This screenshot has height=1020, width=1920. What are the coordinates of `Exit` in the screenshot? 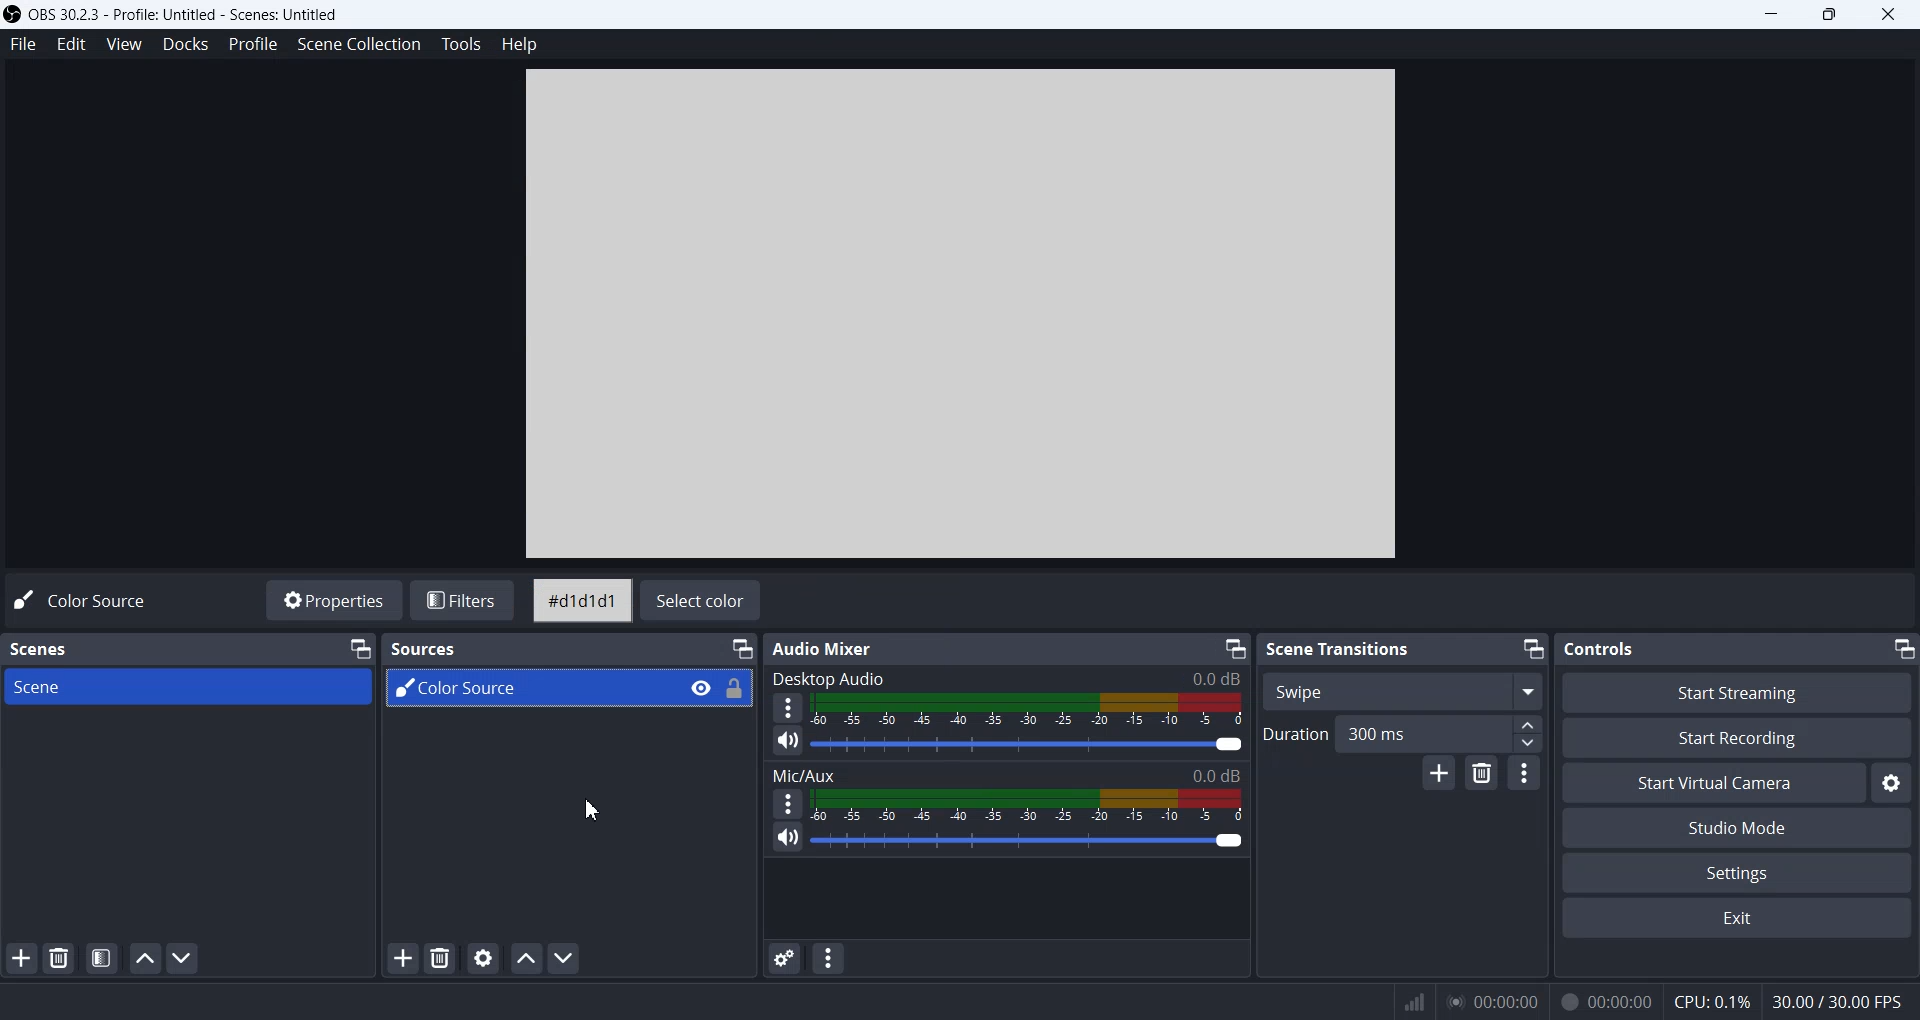 It's located at (1738, 920).